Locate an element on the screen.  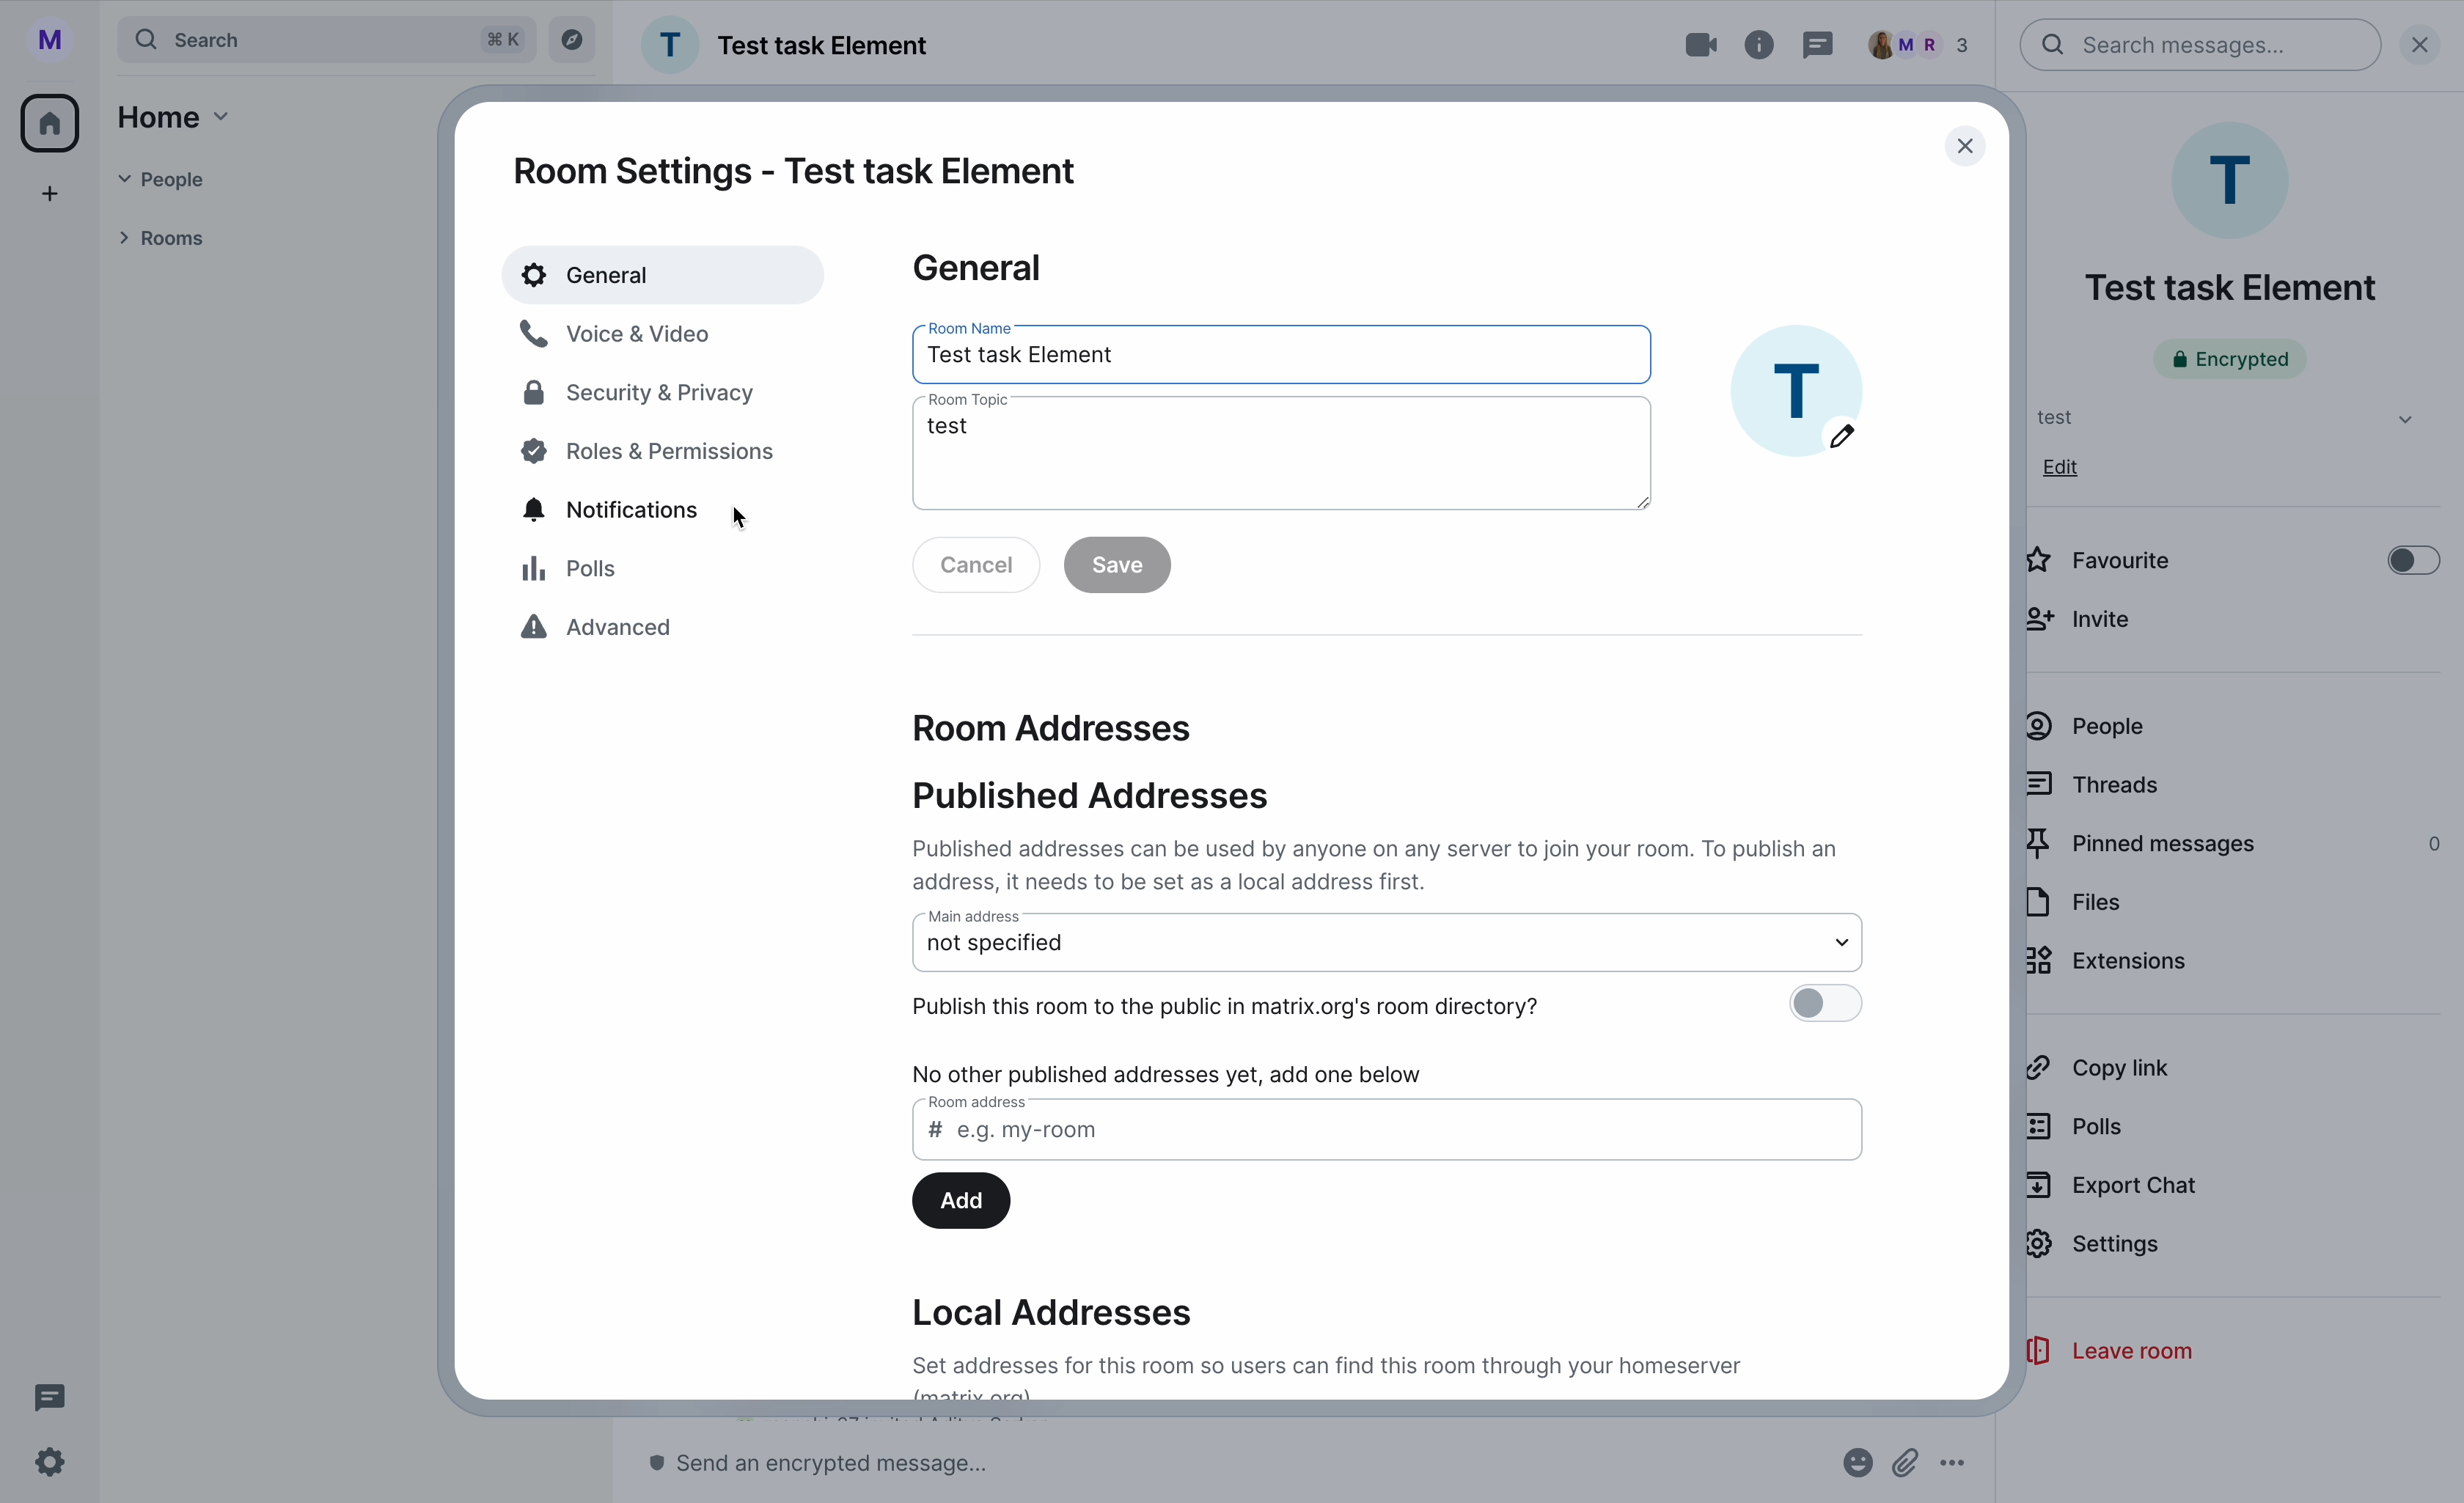
name room is located at coordinates (2230, 288).